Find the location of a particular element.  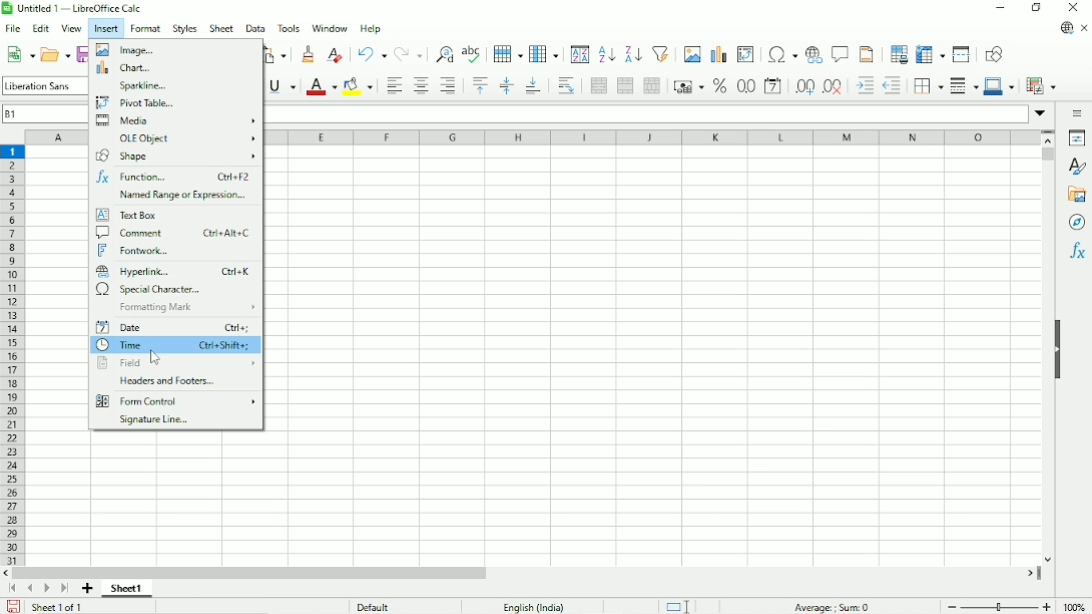

Define print area is located at coordinates (897, 53).